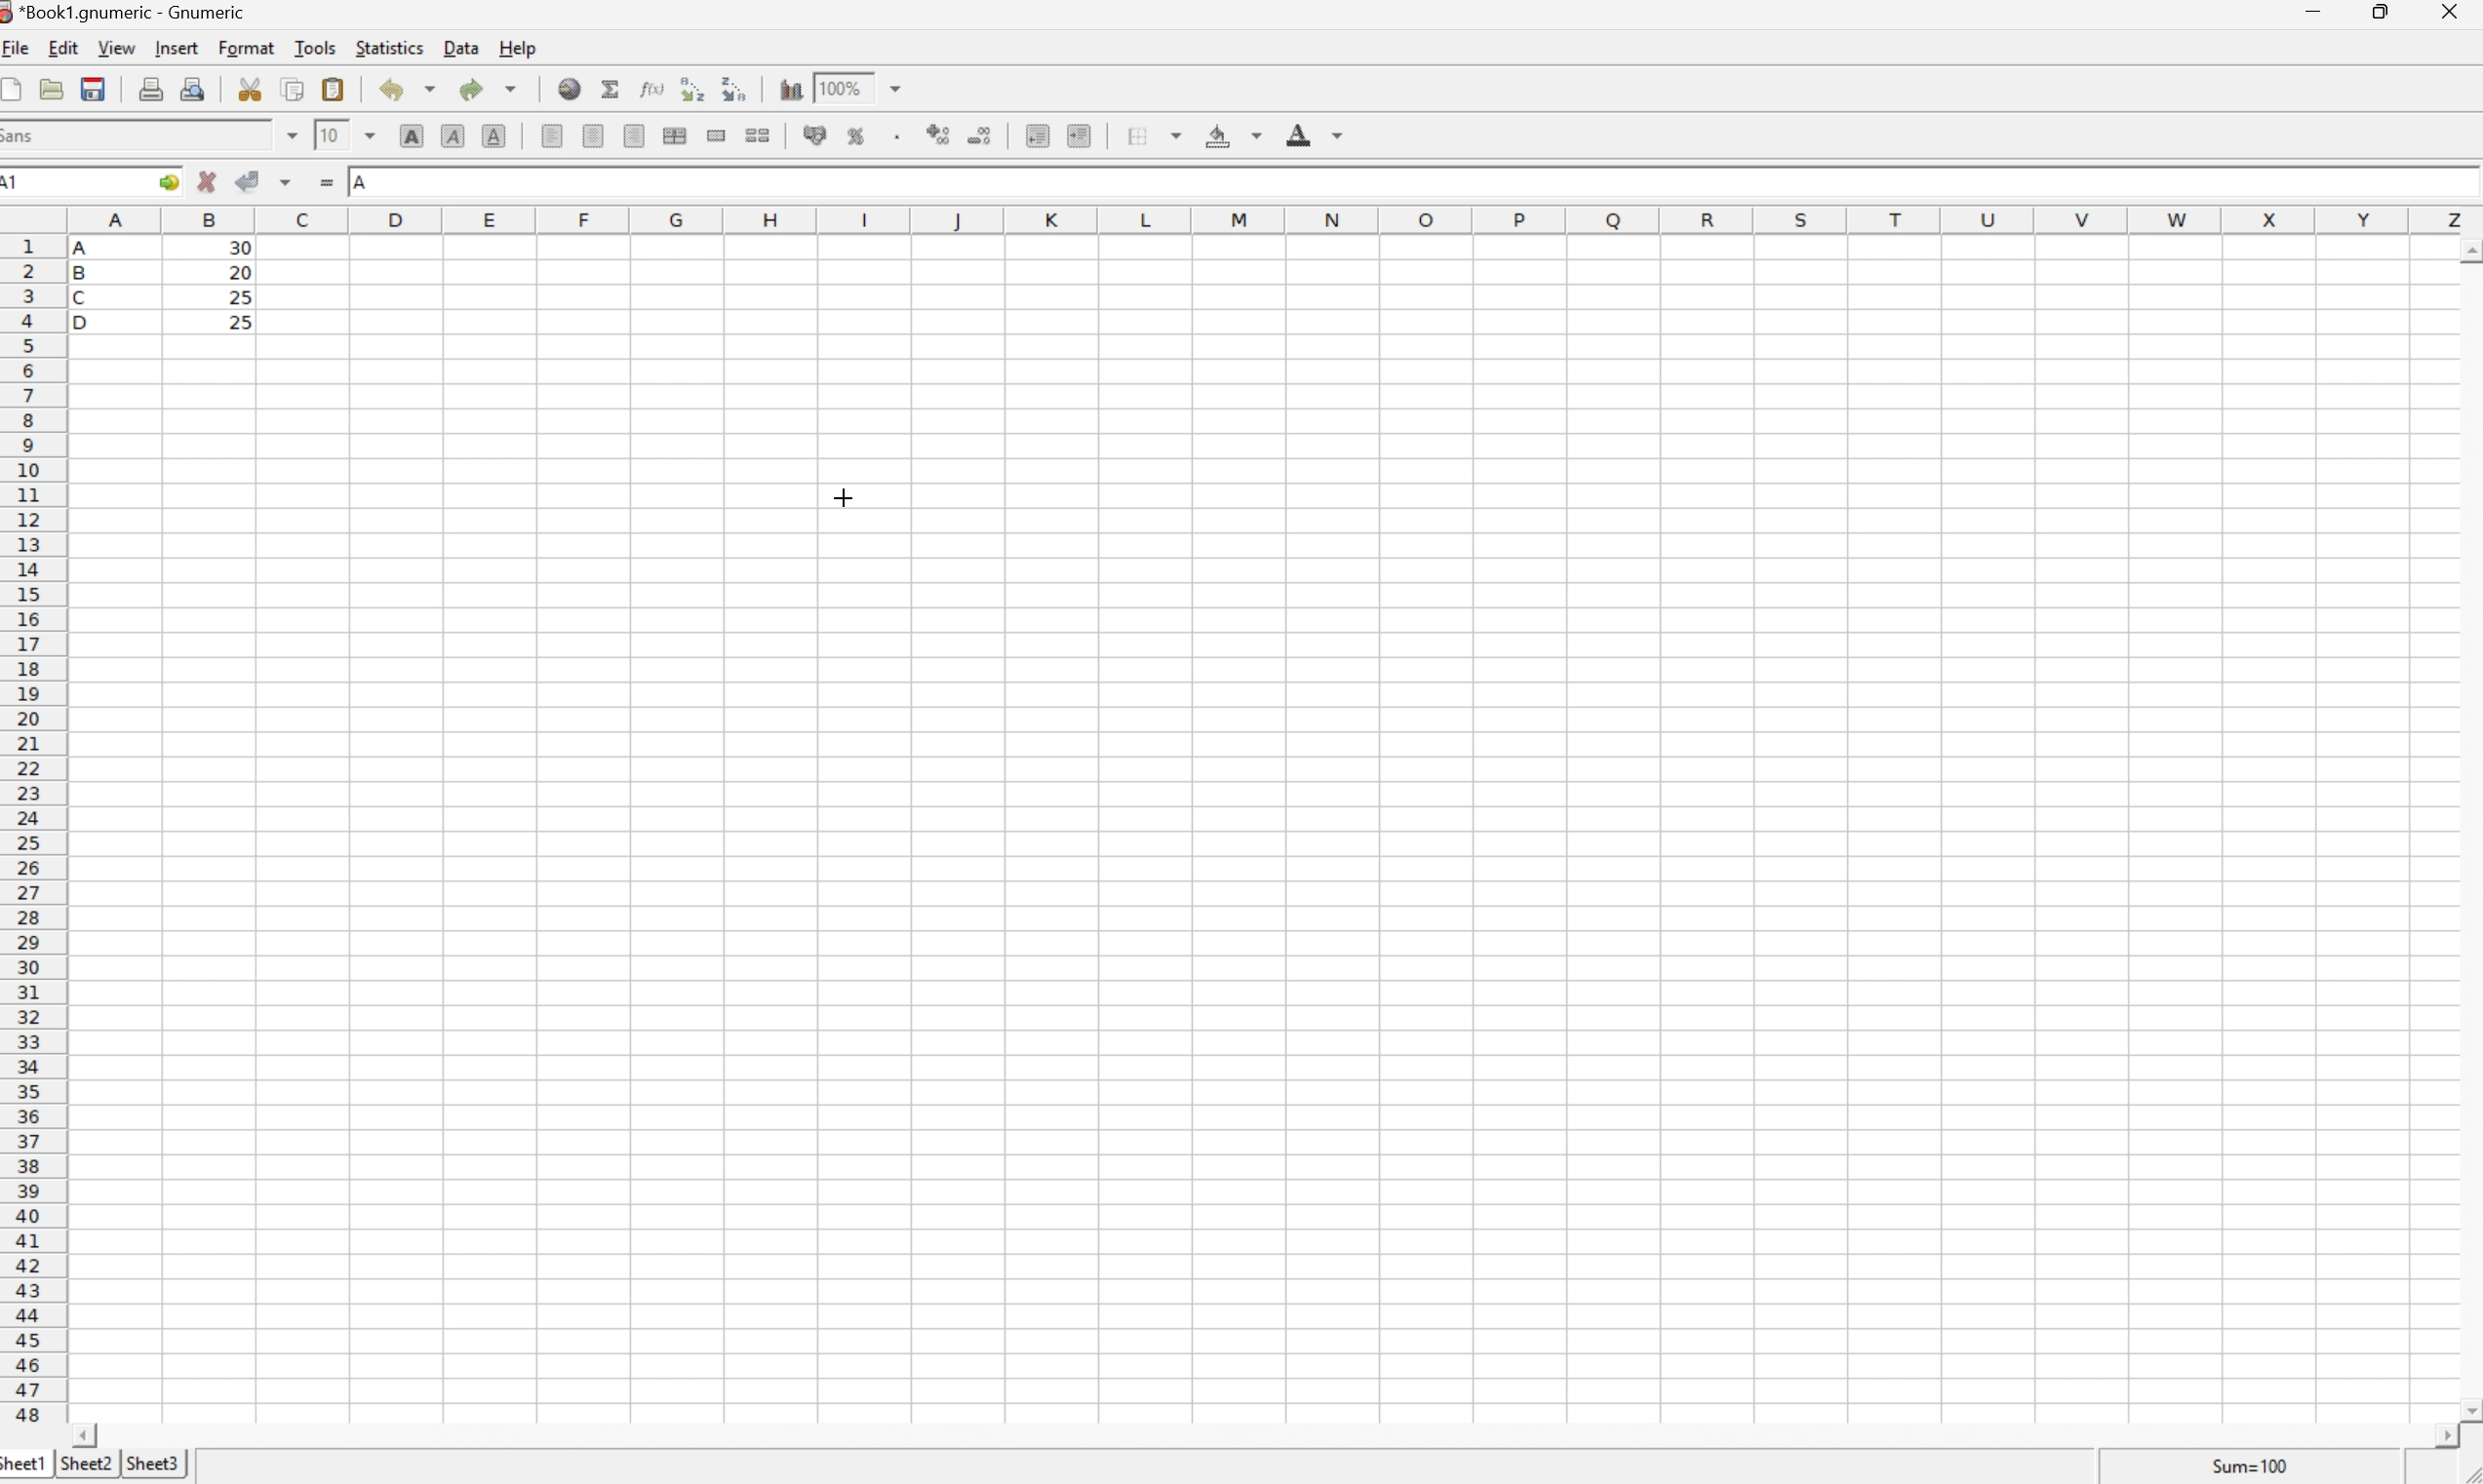 This screenshot has height=1484, width=2483. I want to click on Scroll Left, so click(89, 1434).